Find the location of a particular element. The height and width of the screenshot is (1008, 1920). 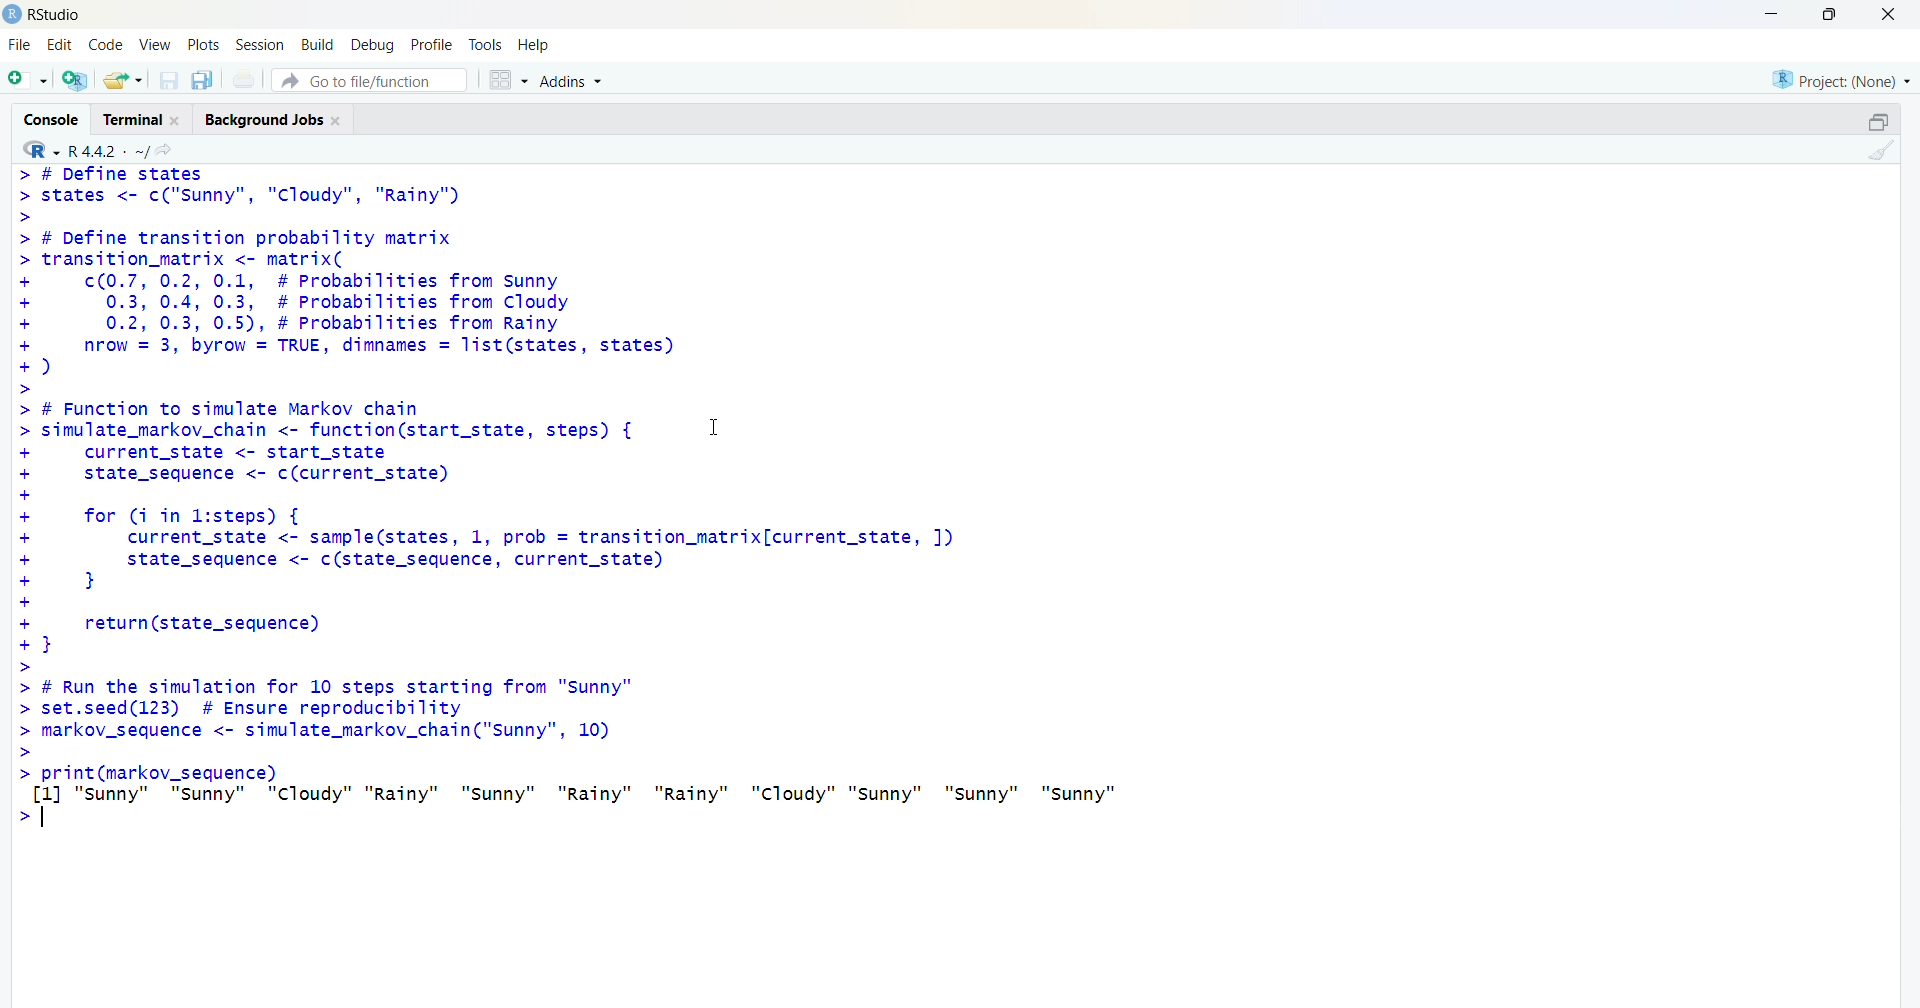

background jobs is located at coordinates (279, 120).